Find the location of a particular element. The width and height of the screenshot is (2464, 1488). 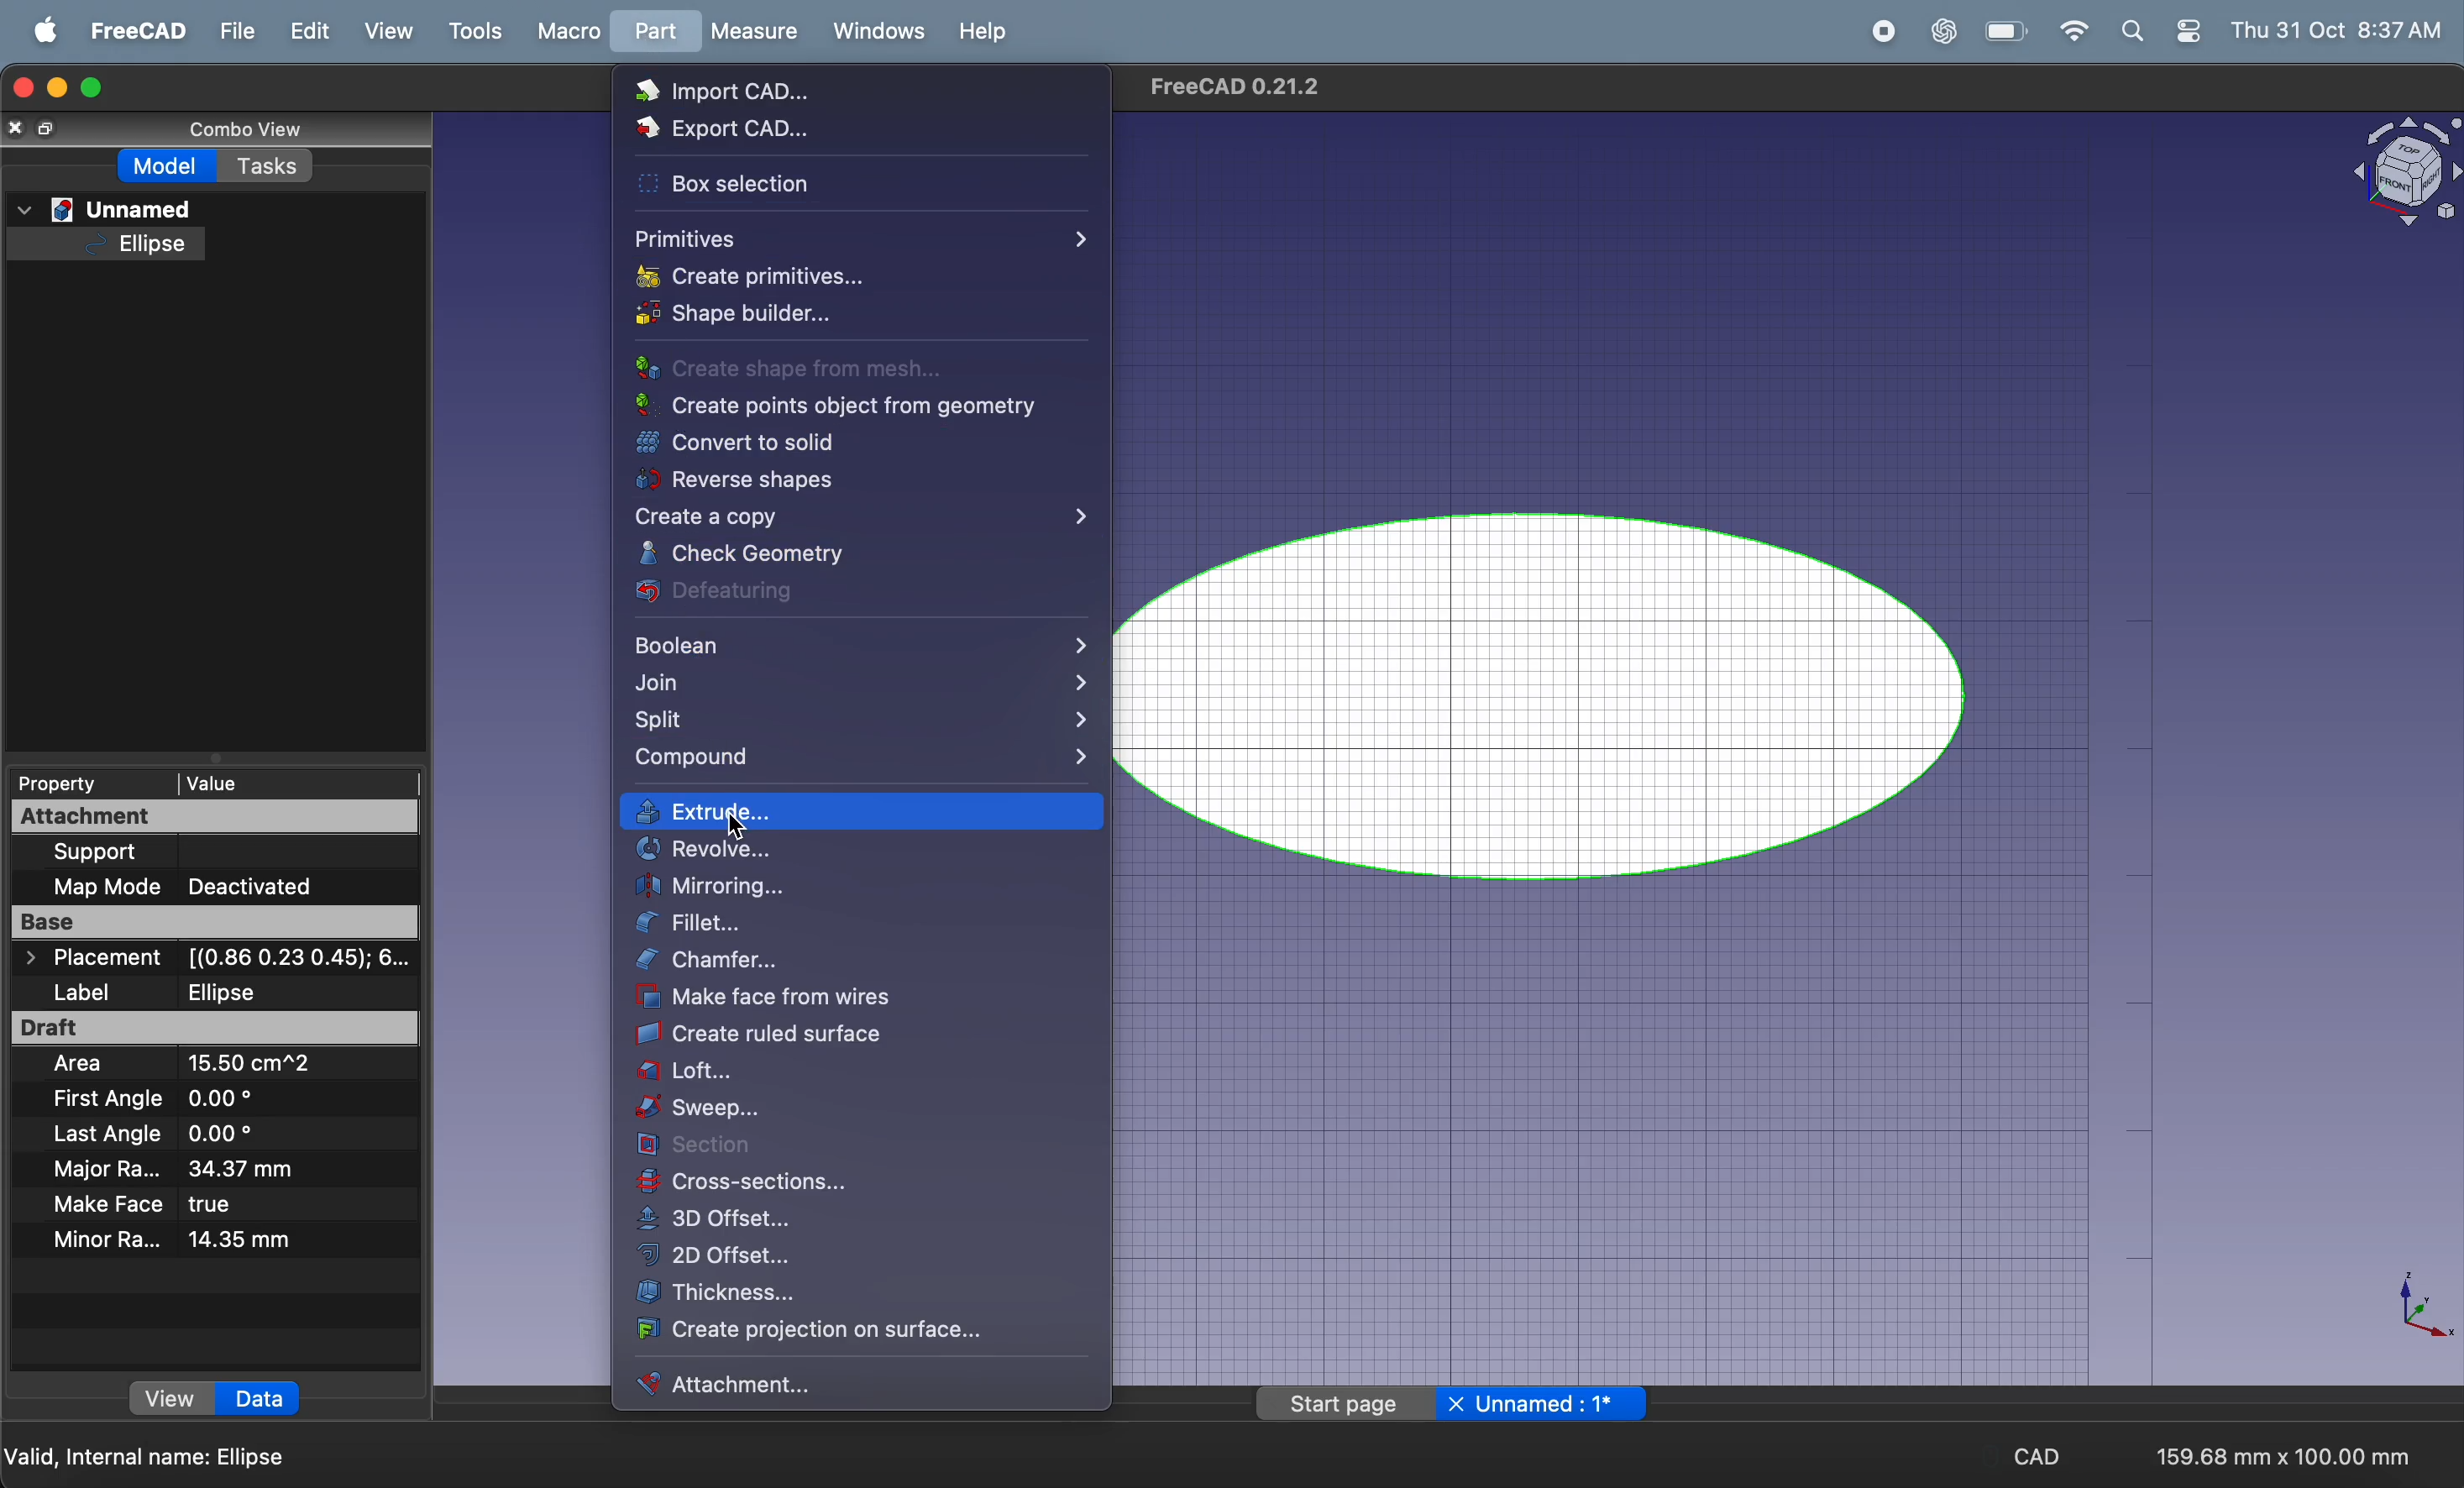

maximize is located at coordinates (98, 87).